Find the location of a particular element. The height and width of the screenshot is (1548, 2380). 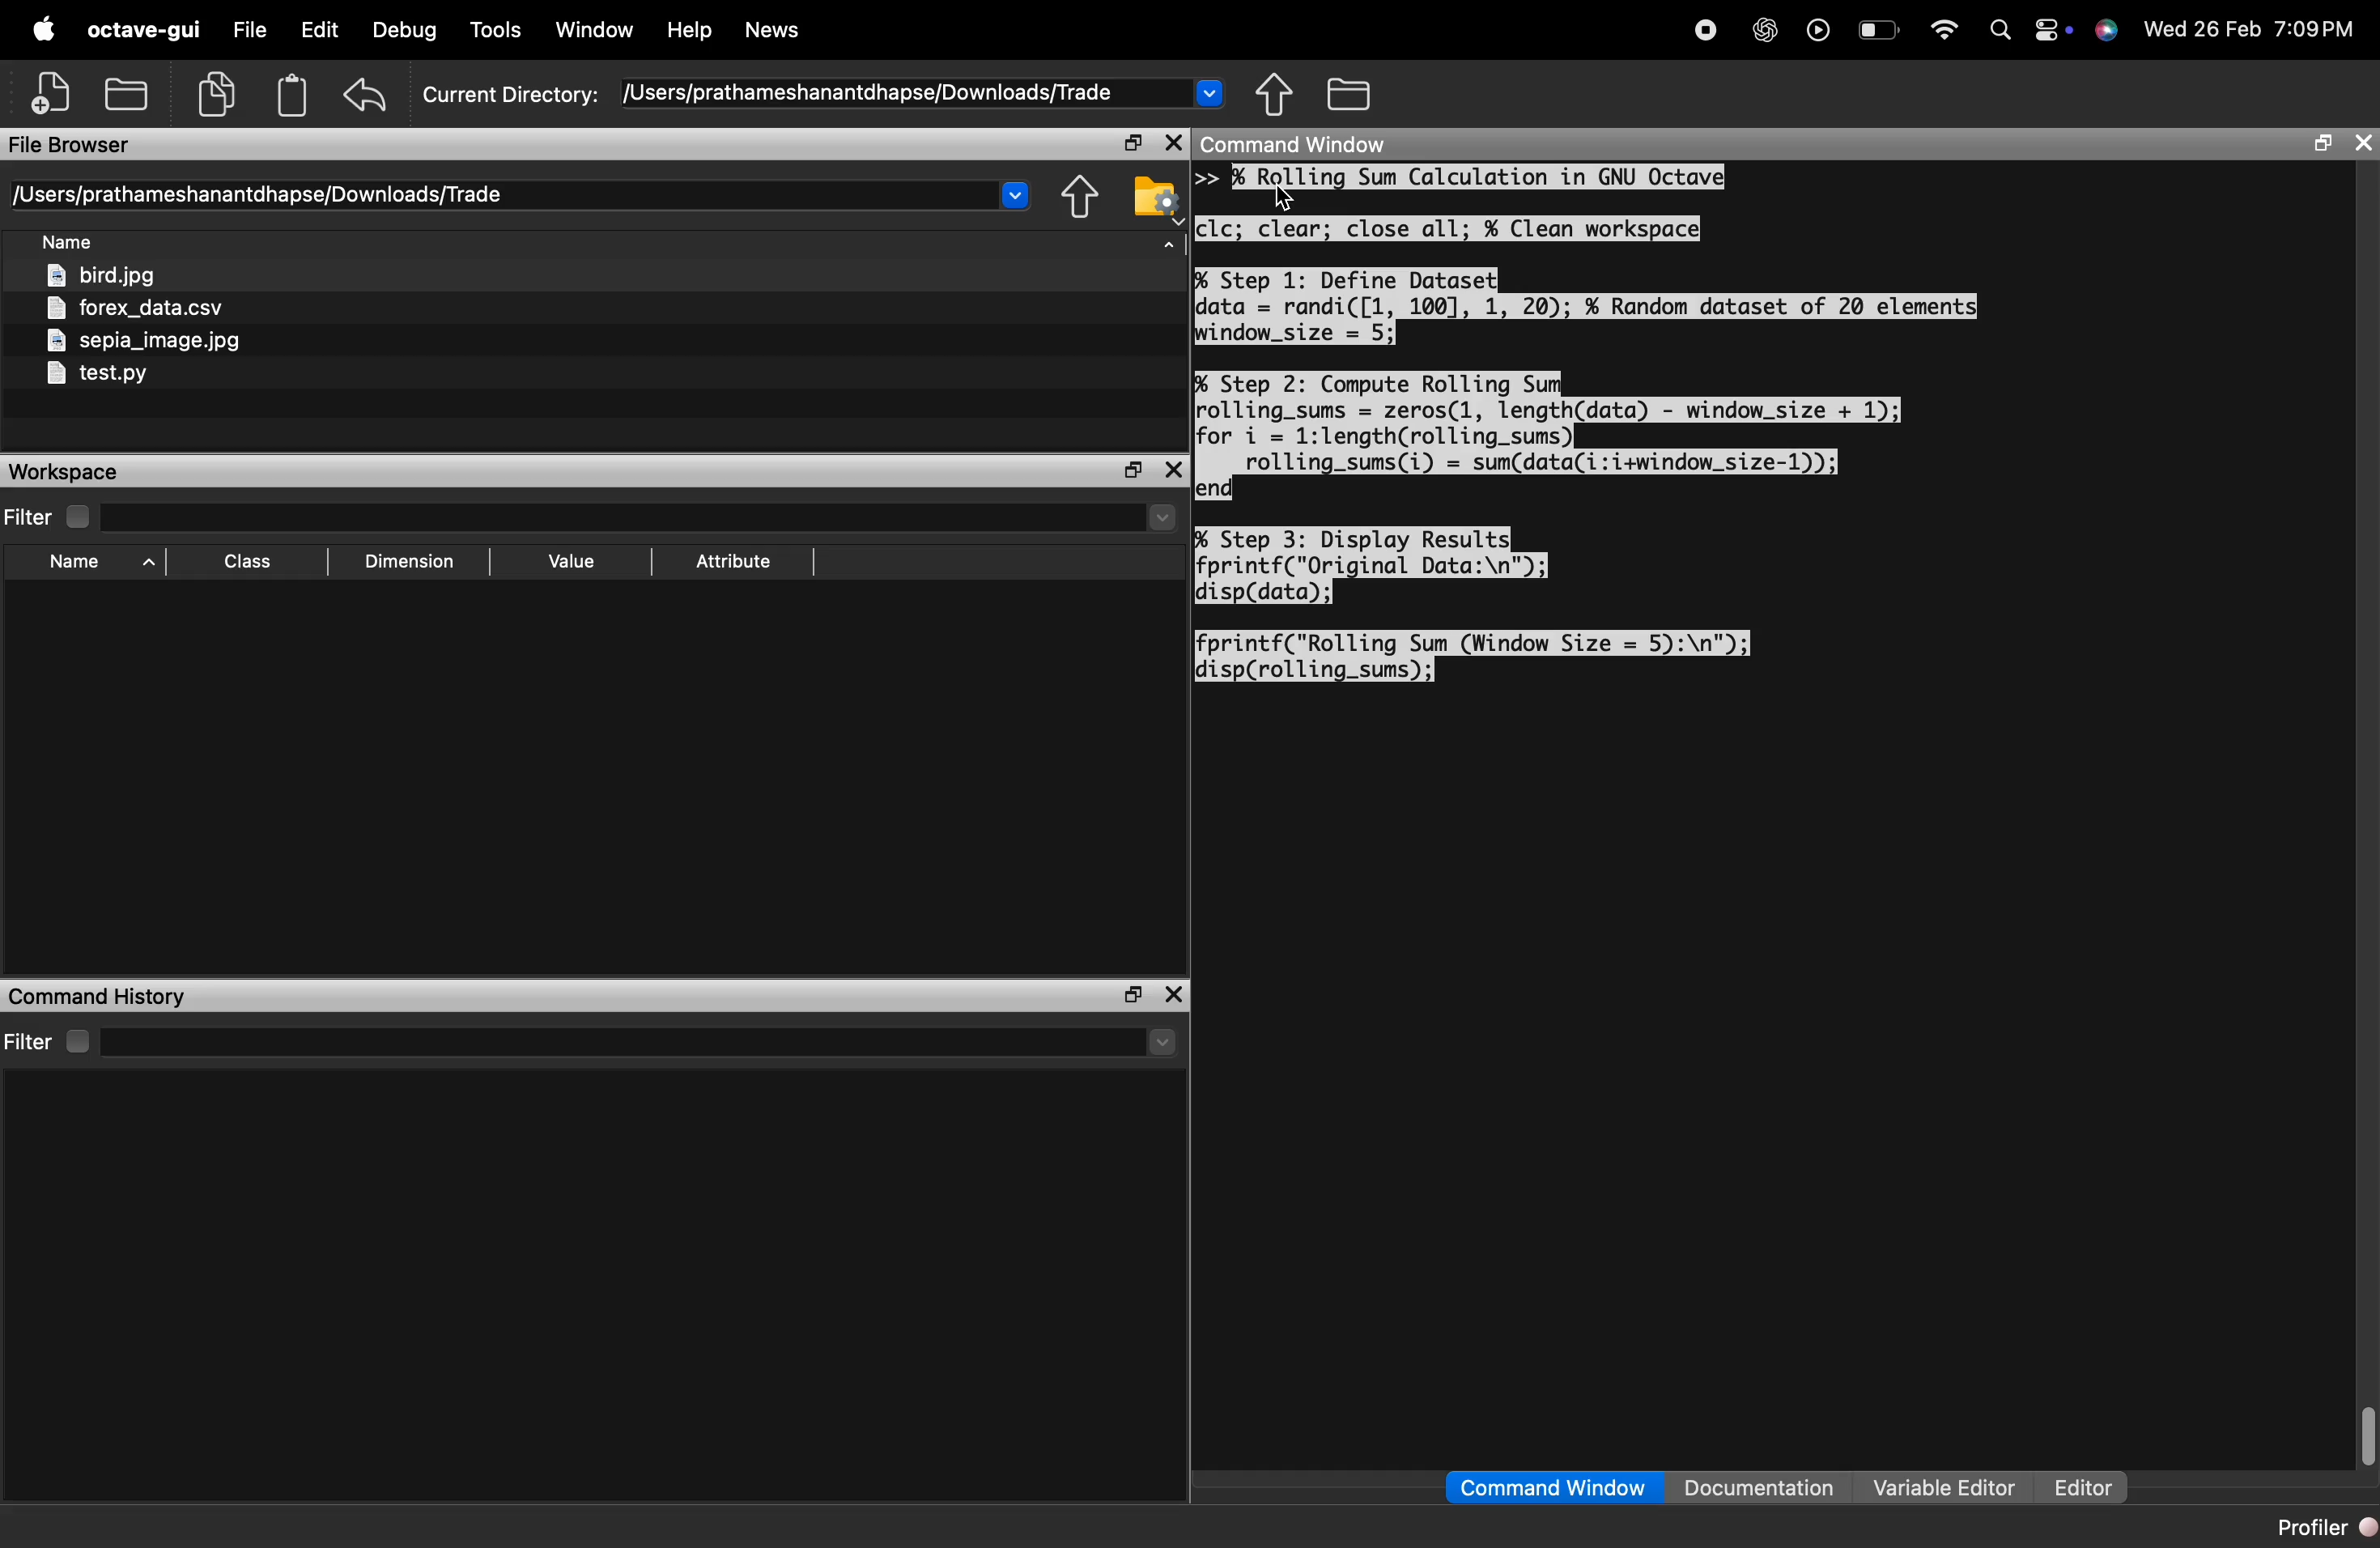

close is located at coordinates (1175, 469).